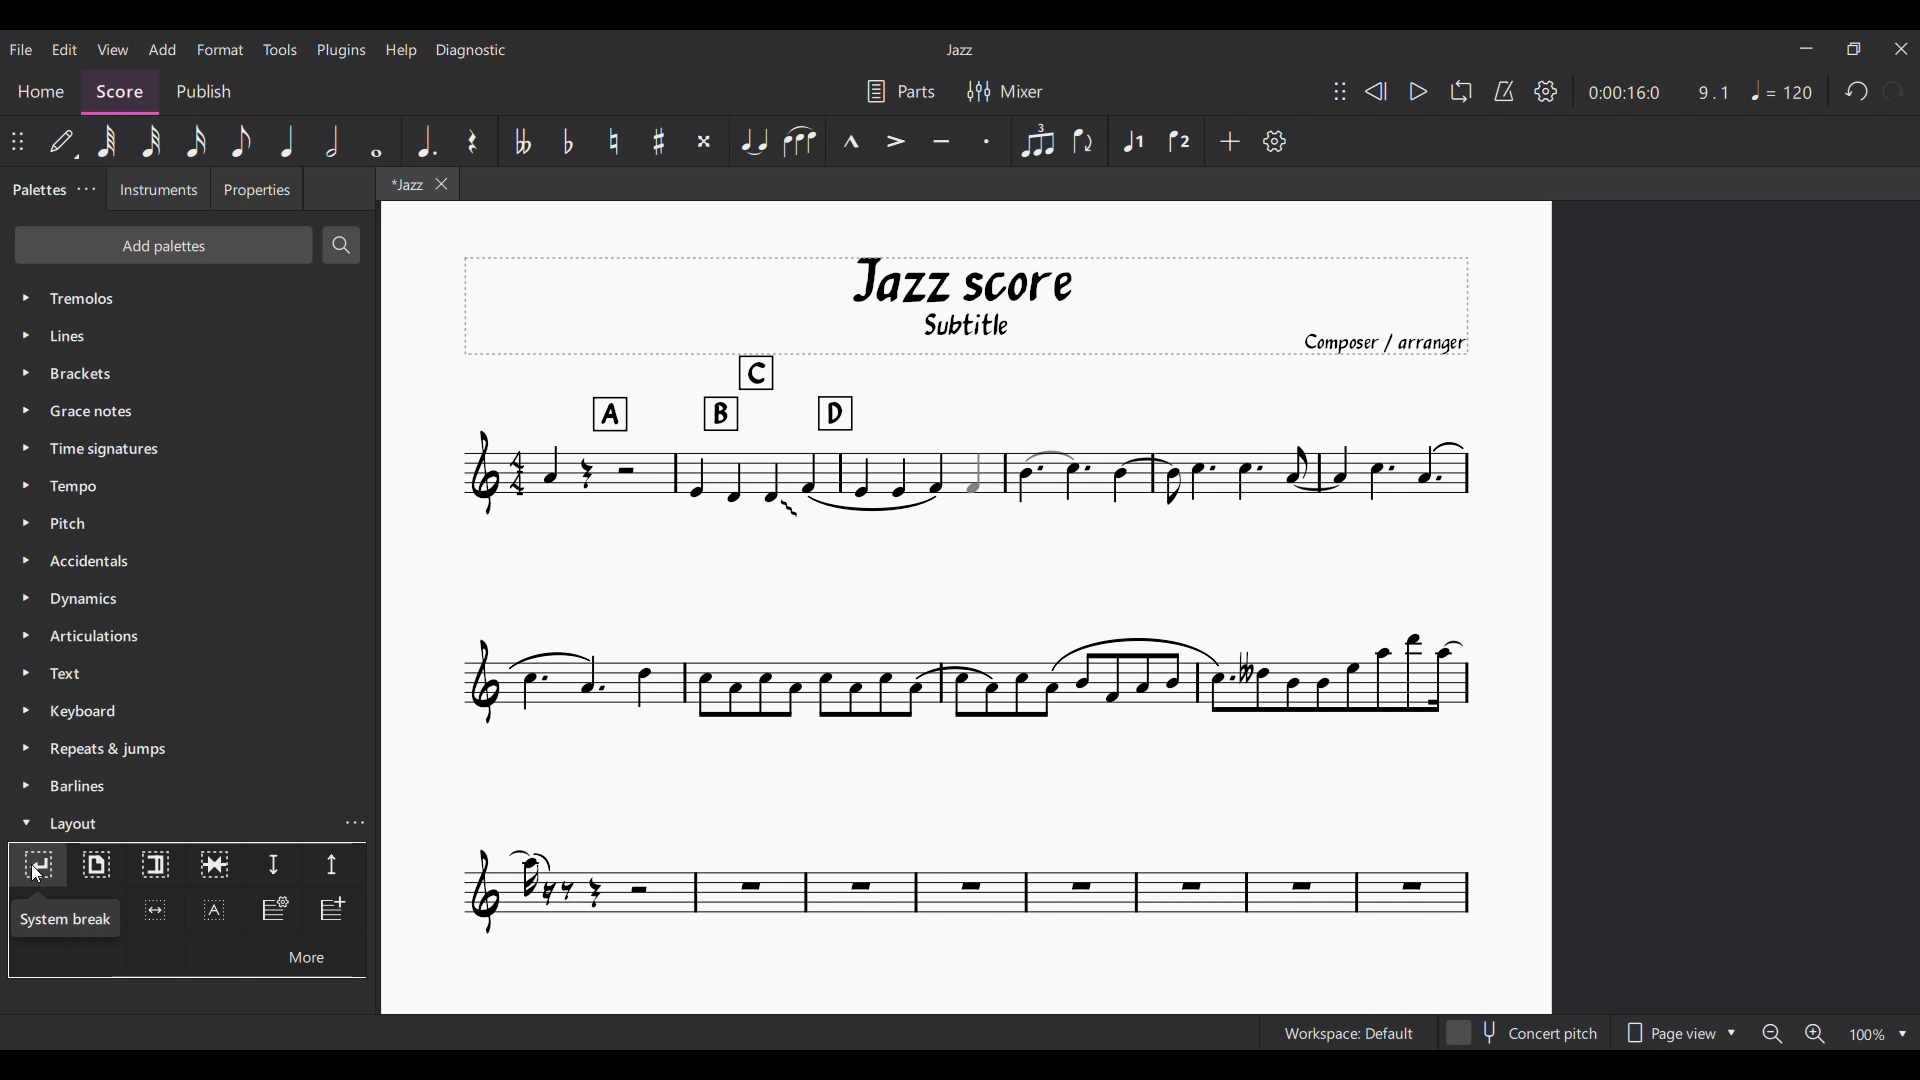 The height and width of the screenshot is (1080, 1920). Describe the element at coordinates (152, 141) in the screenshot. I see `32nd note` at that location.